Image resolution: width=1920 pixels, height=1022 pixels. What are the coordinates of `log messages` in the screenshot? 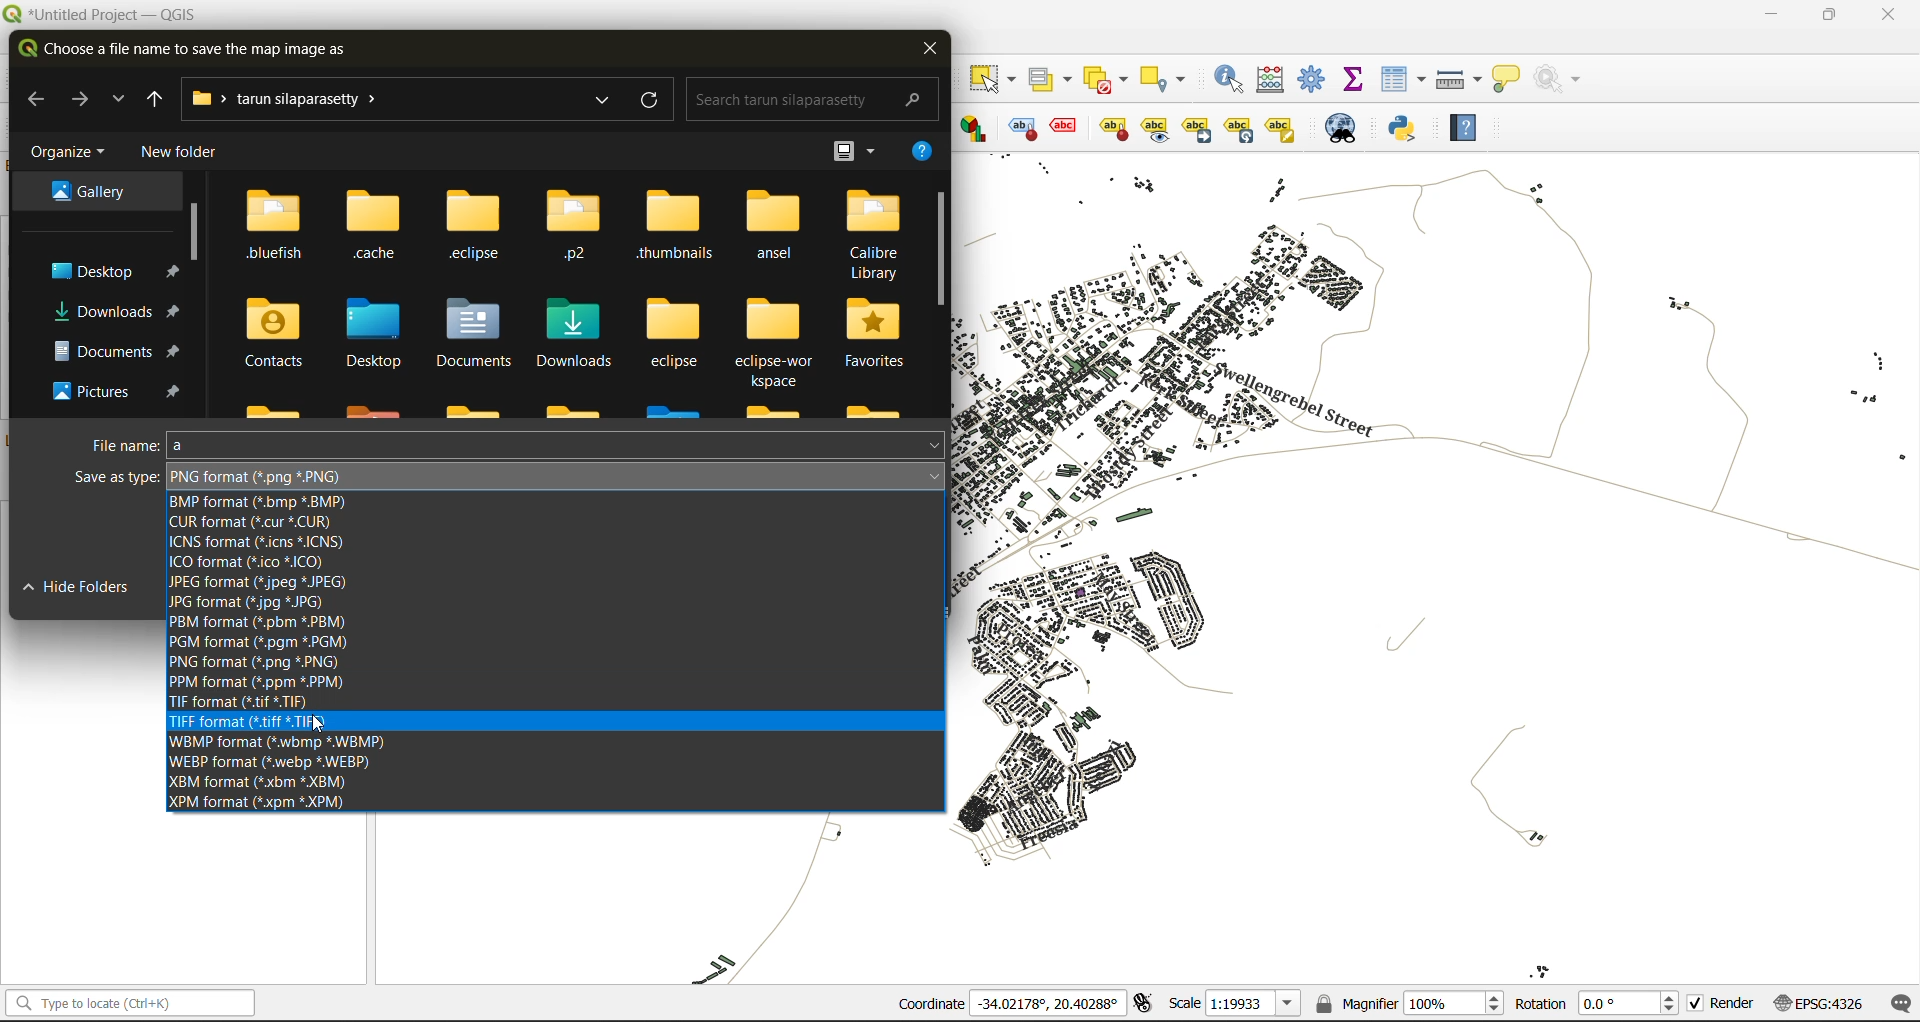 It's located at (1897, 1000).